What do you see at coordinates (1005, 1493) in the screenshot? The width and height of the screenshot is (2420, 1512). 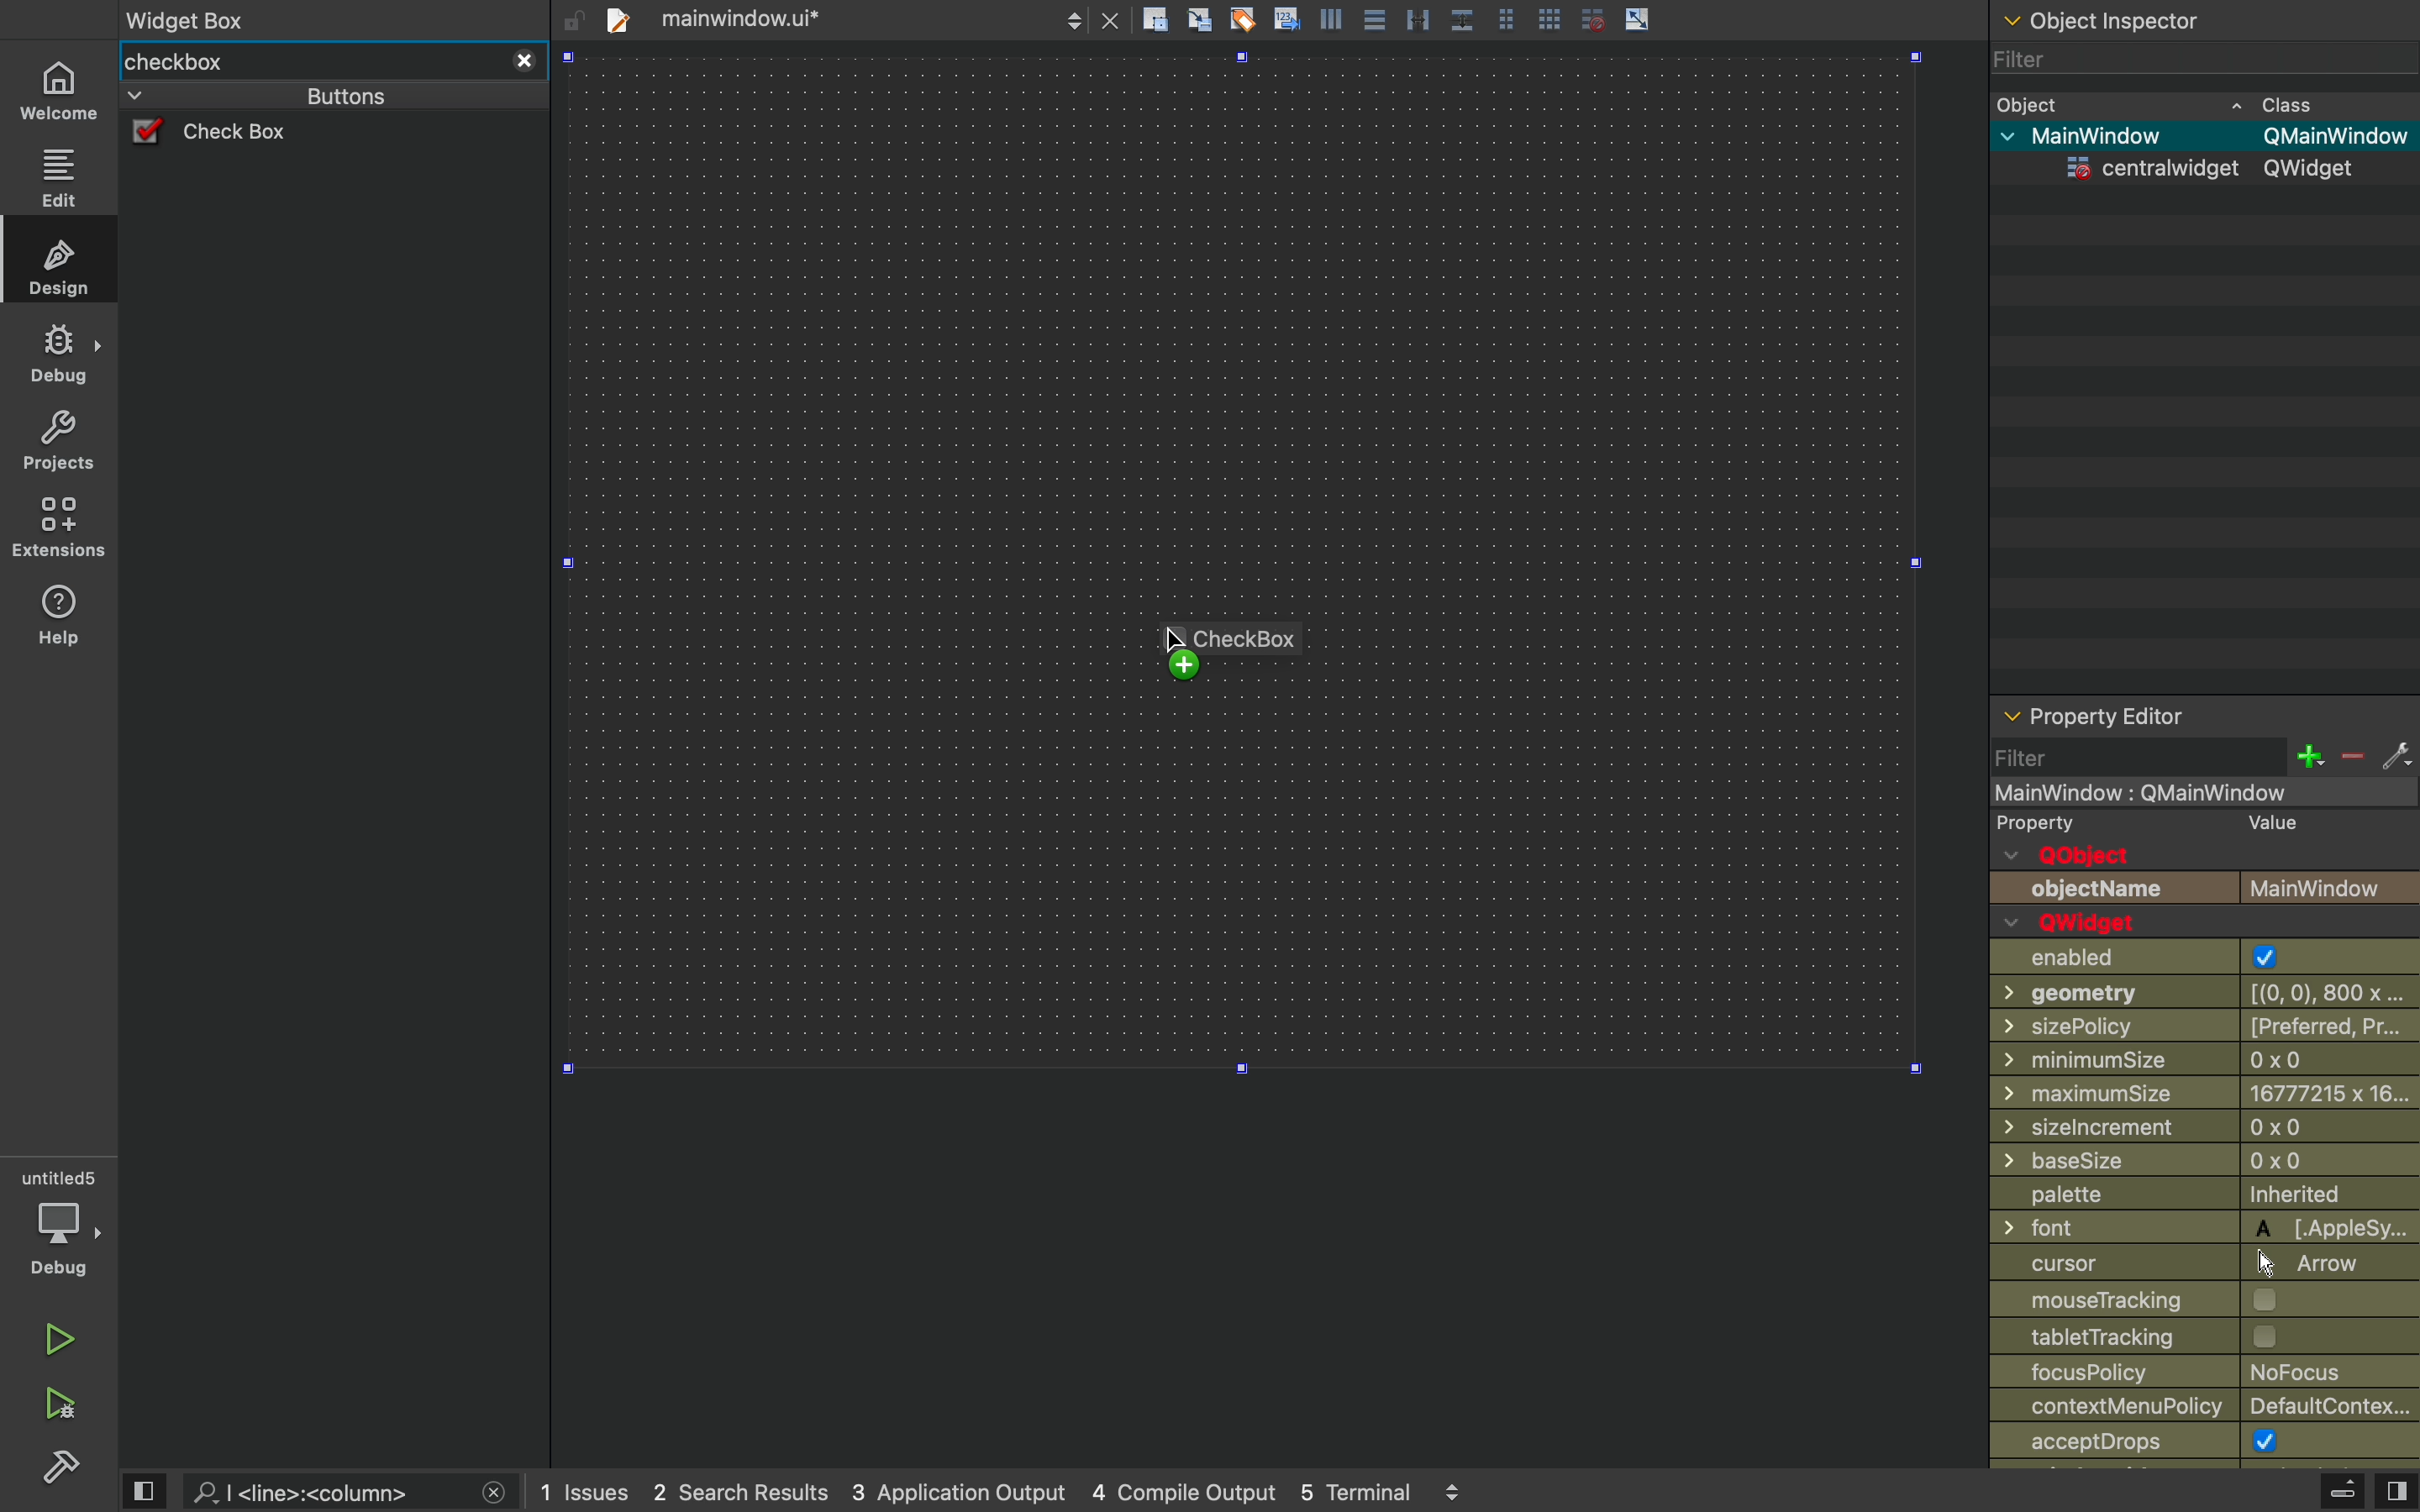 I see `logs` at bounding box center [1005, 1493].